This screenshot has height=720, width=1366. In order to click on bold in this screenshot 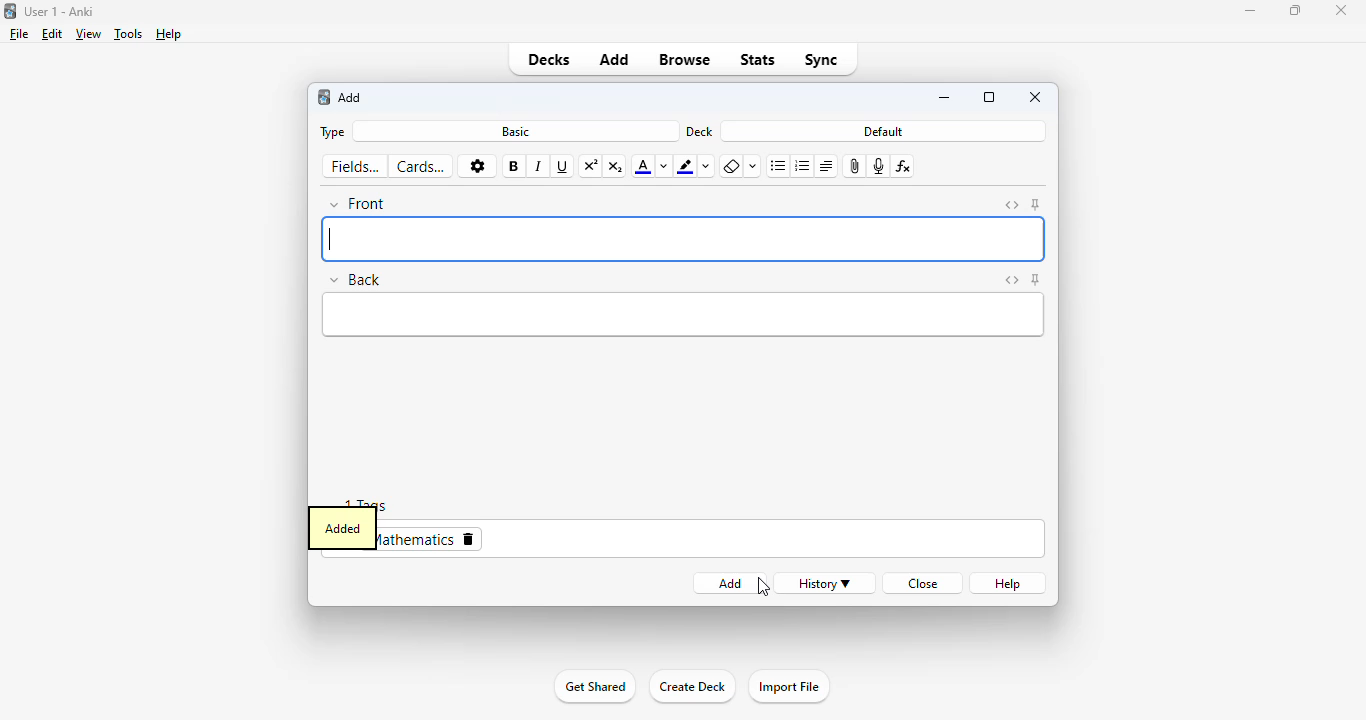, I will do `click(514, 166)`.